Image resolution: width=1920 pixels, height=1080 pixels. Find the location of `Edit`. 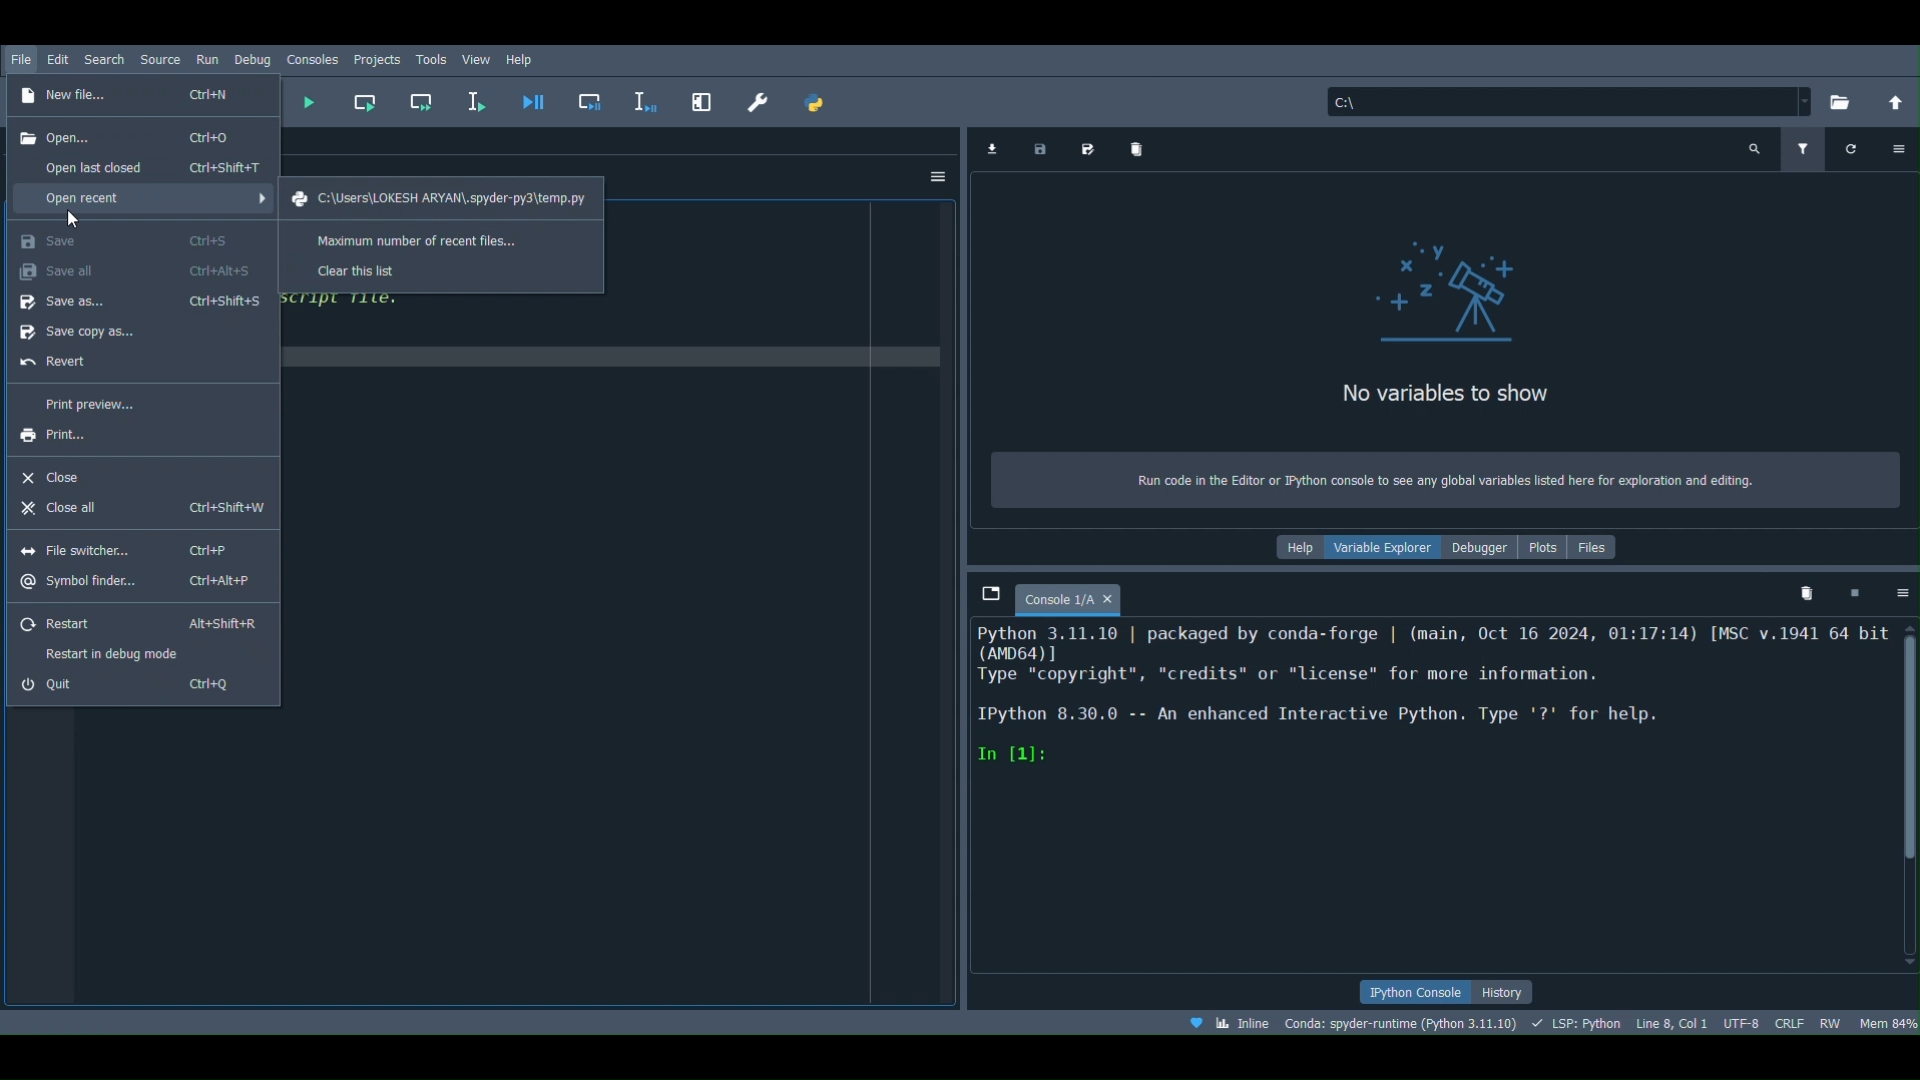

Edit is located at coordinates (60, 59).